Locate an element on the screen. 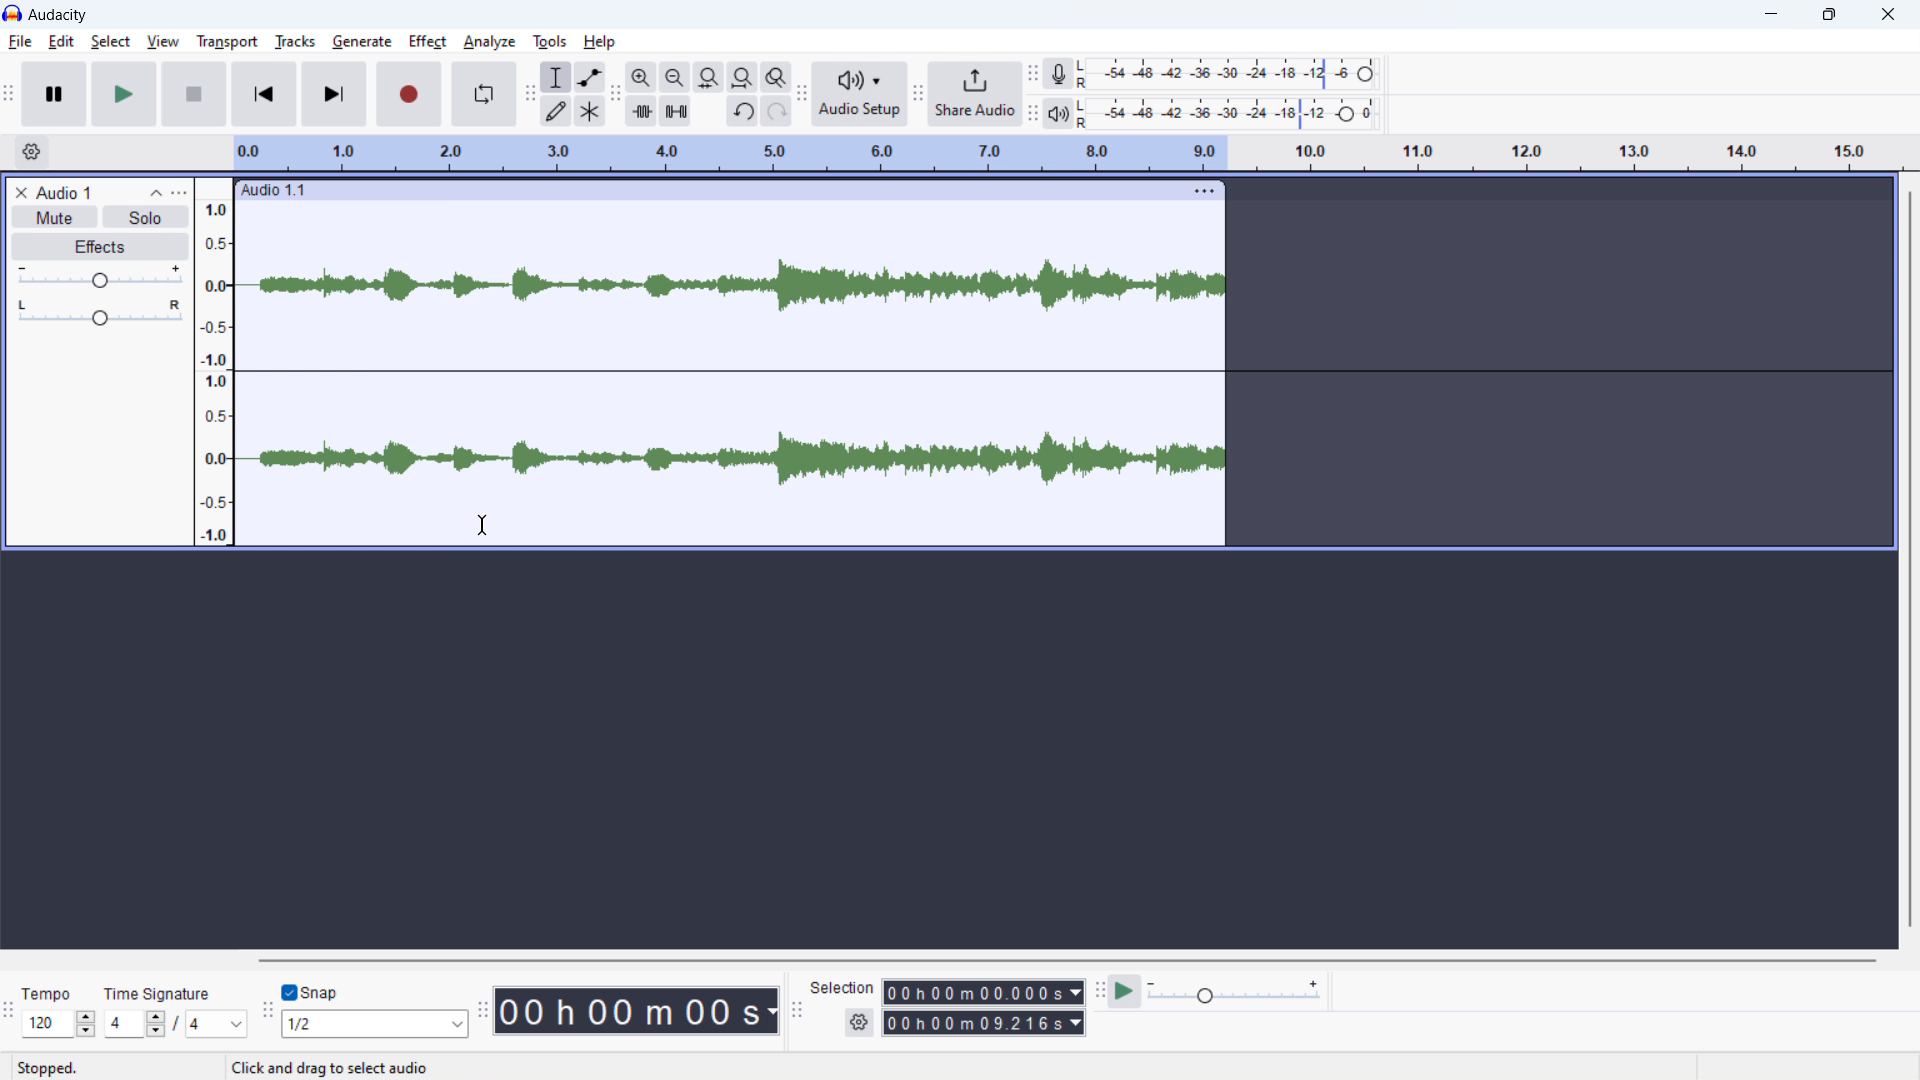 This screenshot has width=1920, height=1080. transport is located at coordinates (227, 42).